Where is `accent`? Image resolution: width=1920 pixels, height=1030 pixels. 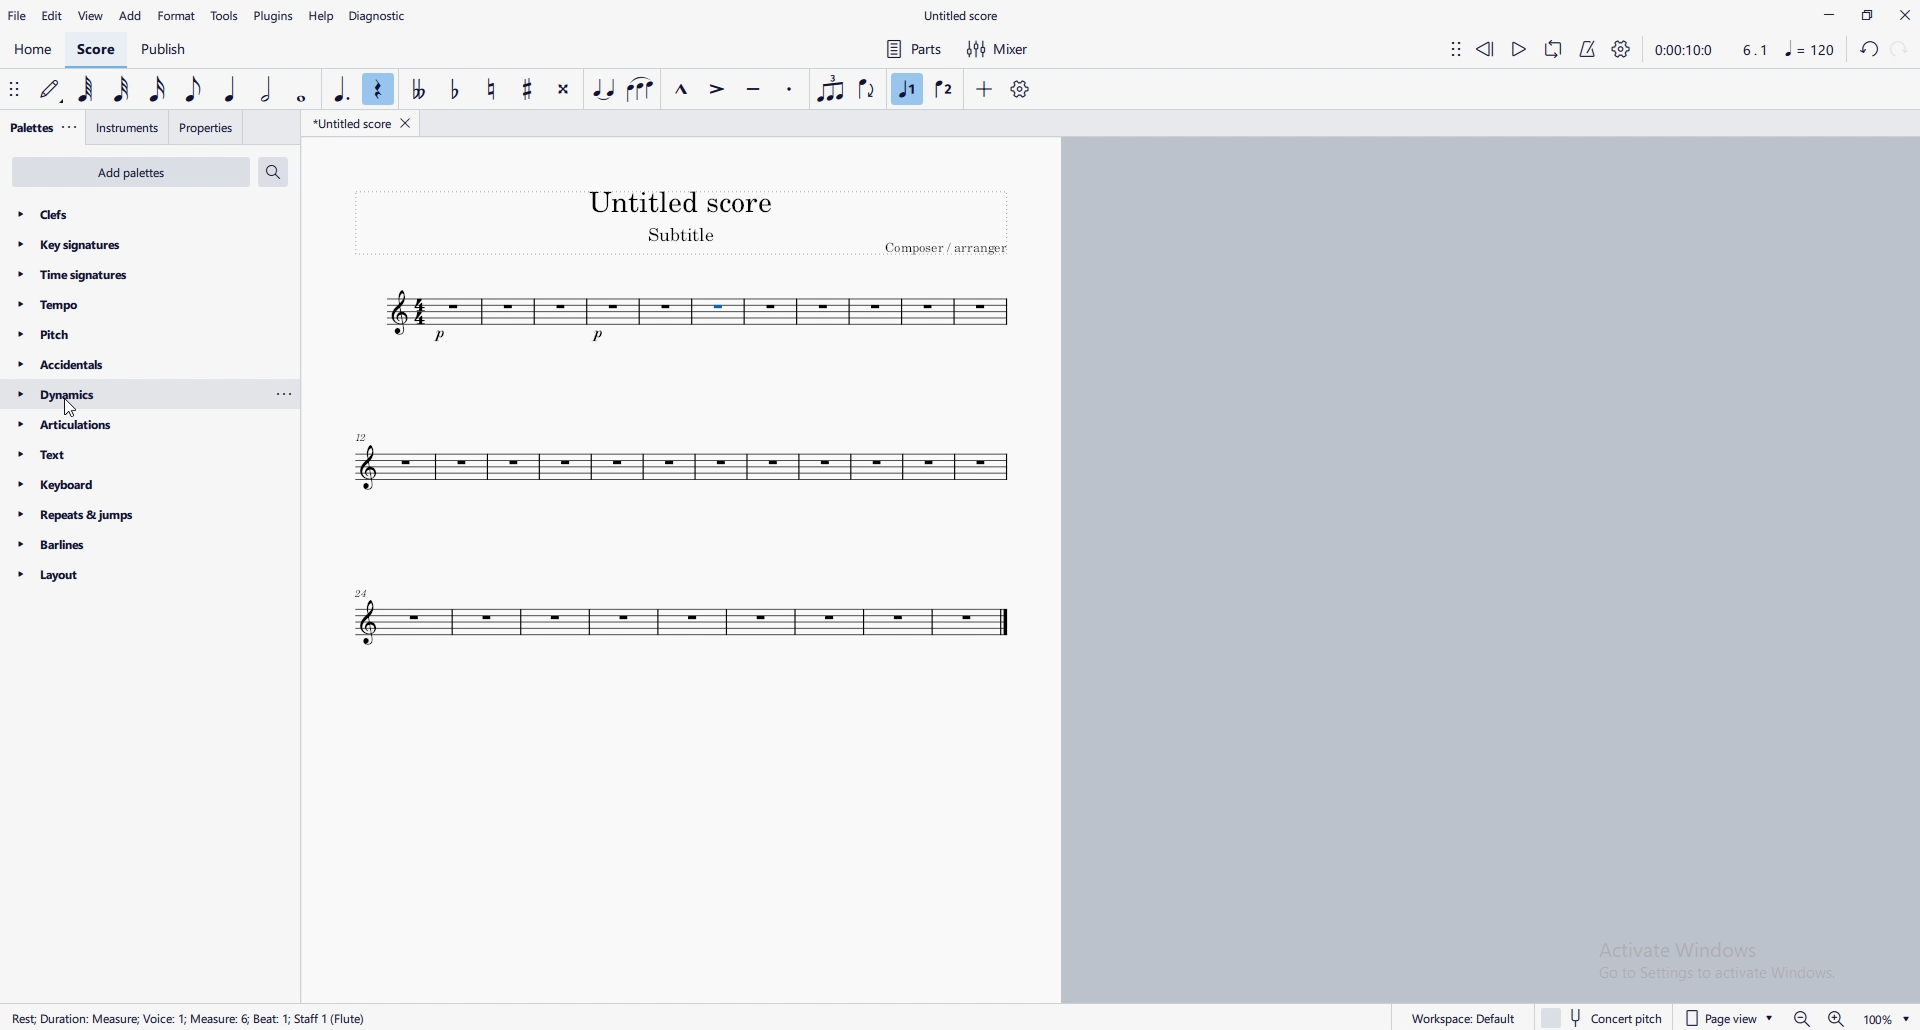 accent is located at coordinates (719, 89).